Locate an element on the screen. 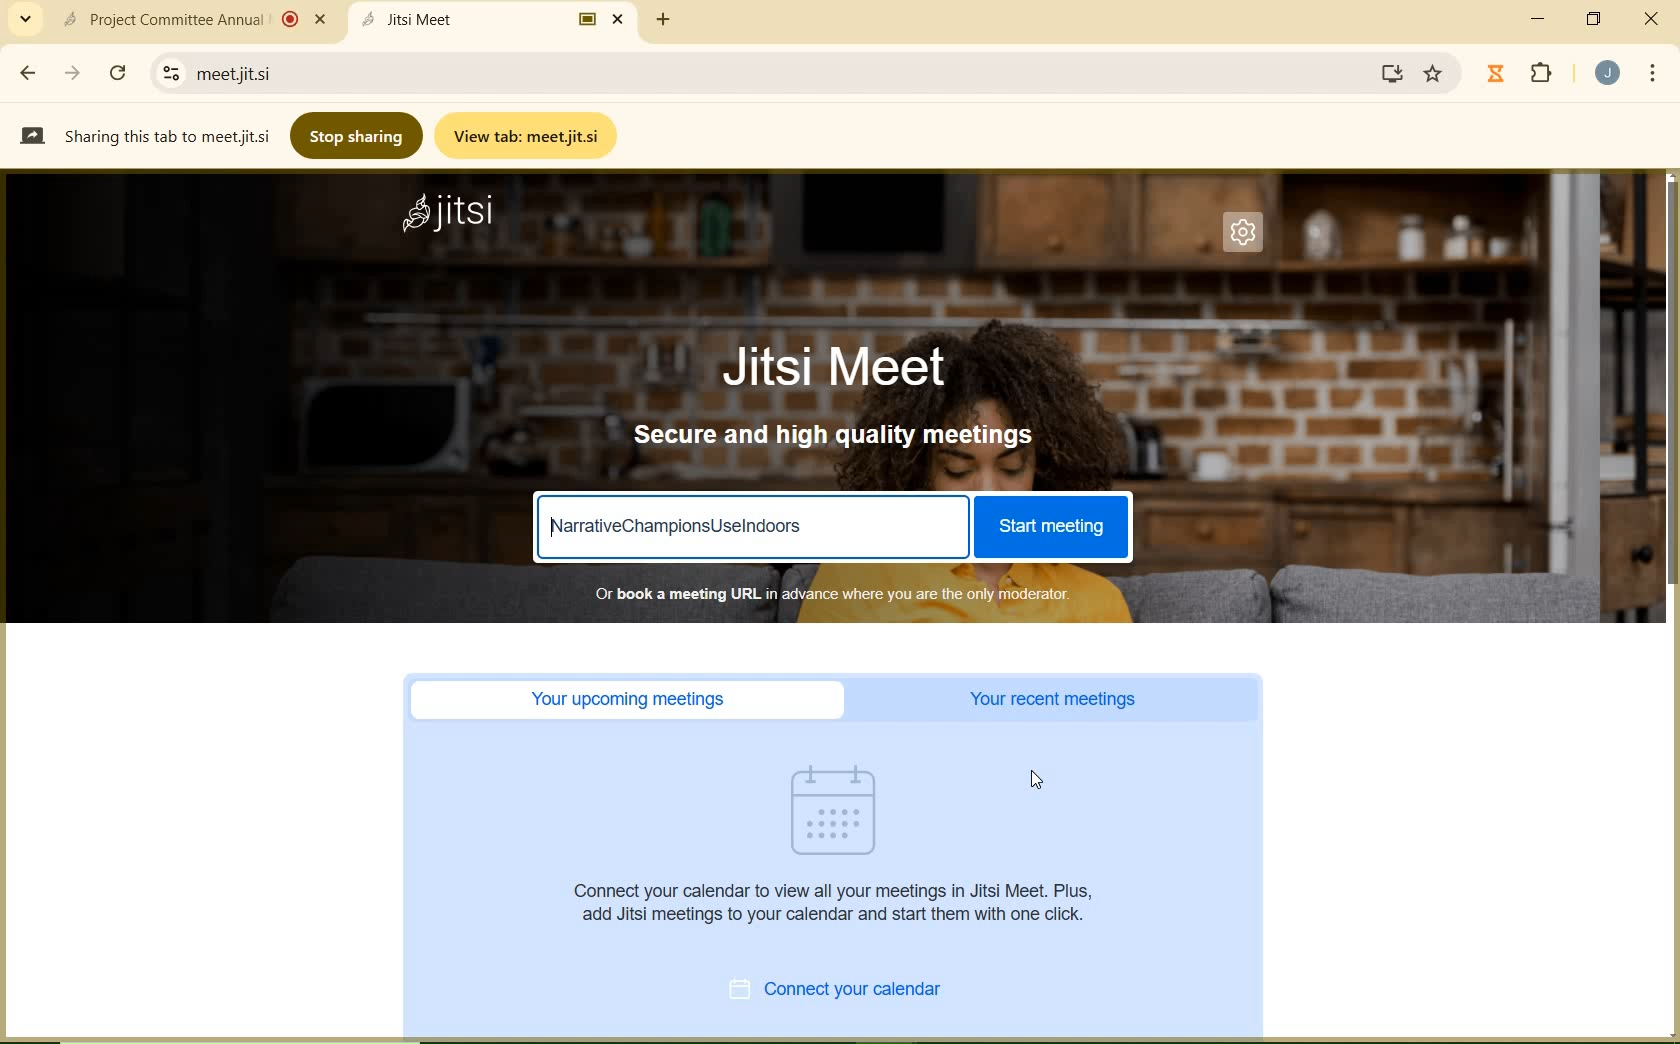 This screenshot has width=1680, height=1044. Jibble is located at coordinates (1496, 73).